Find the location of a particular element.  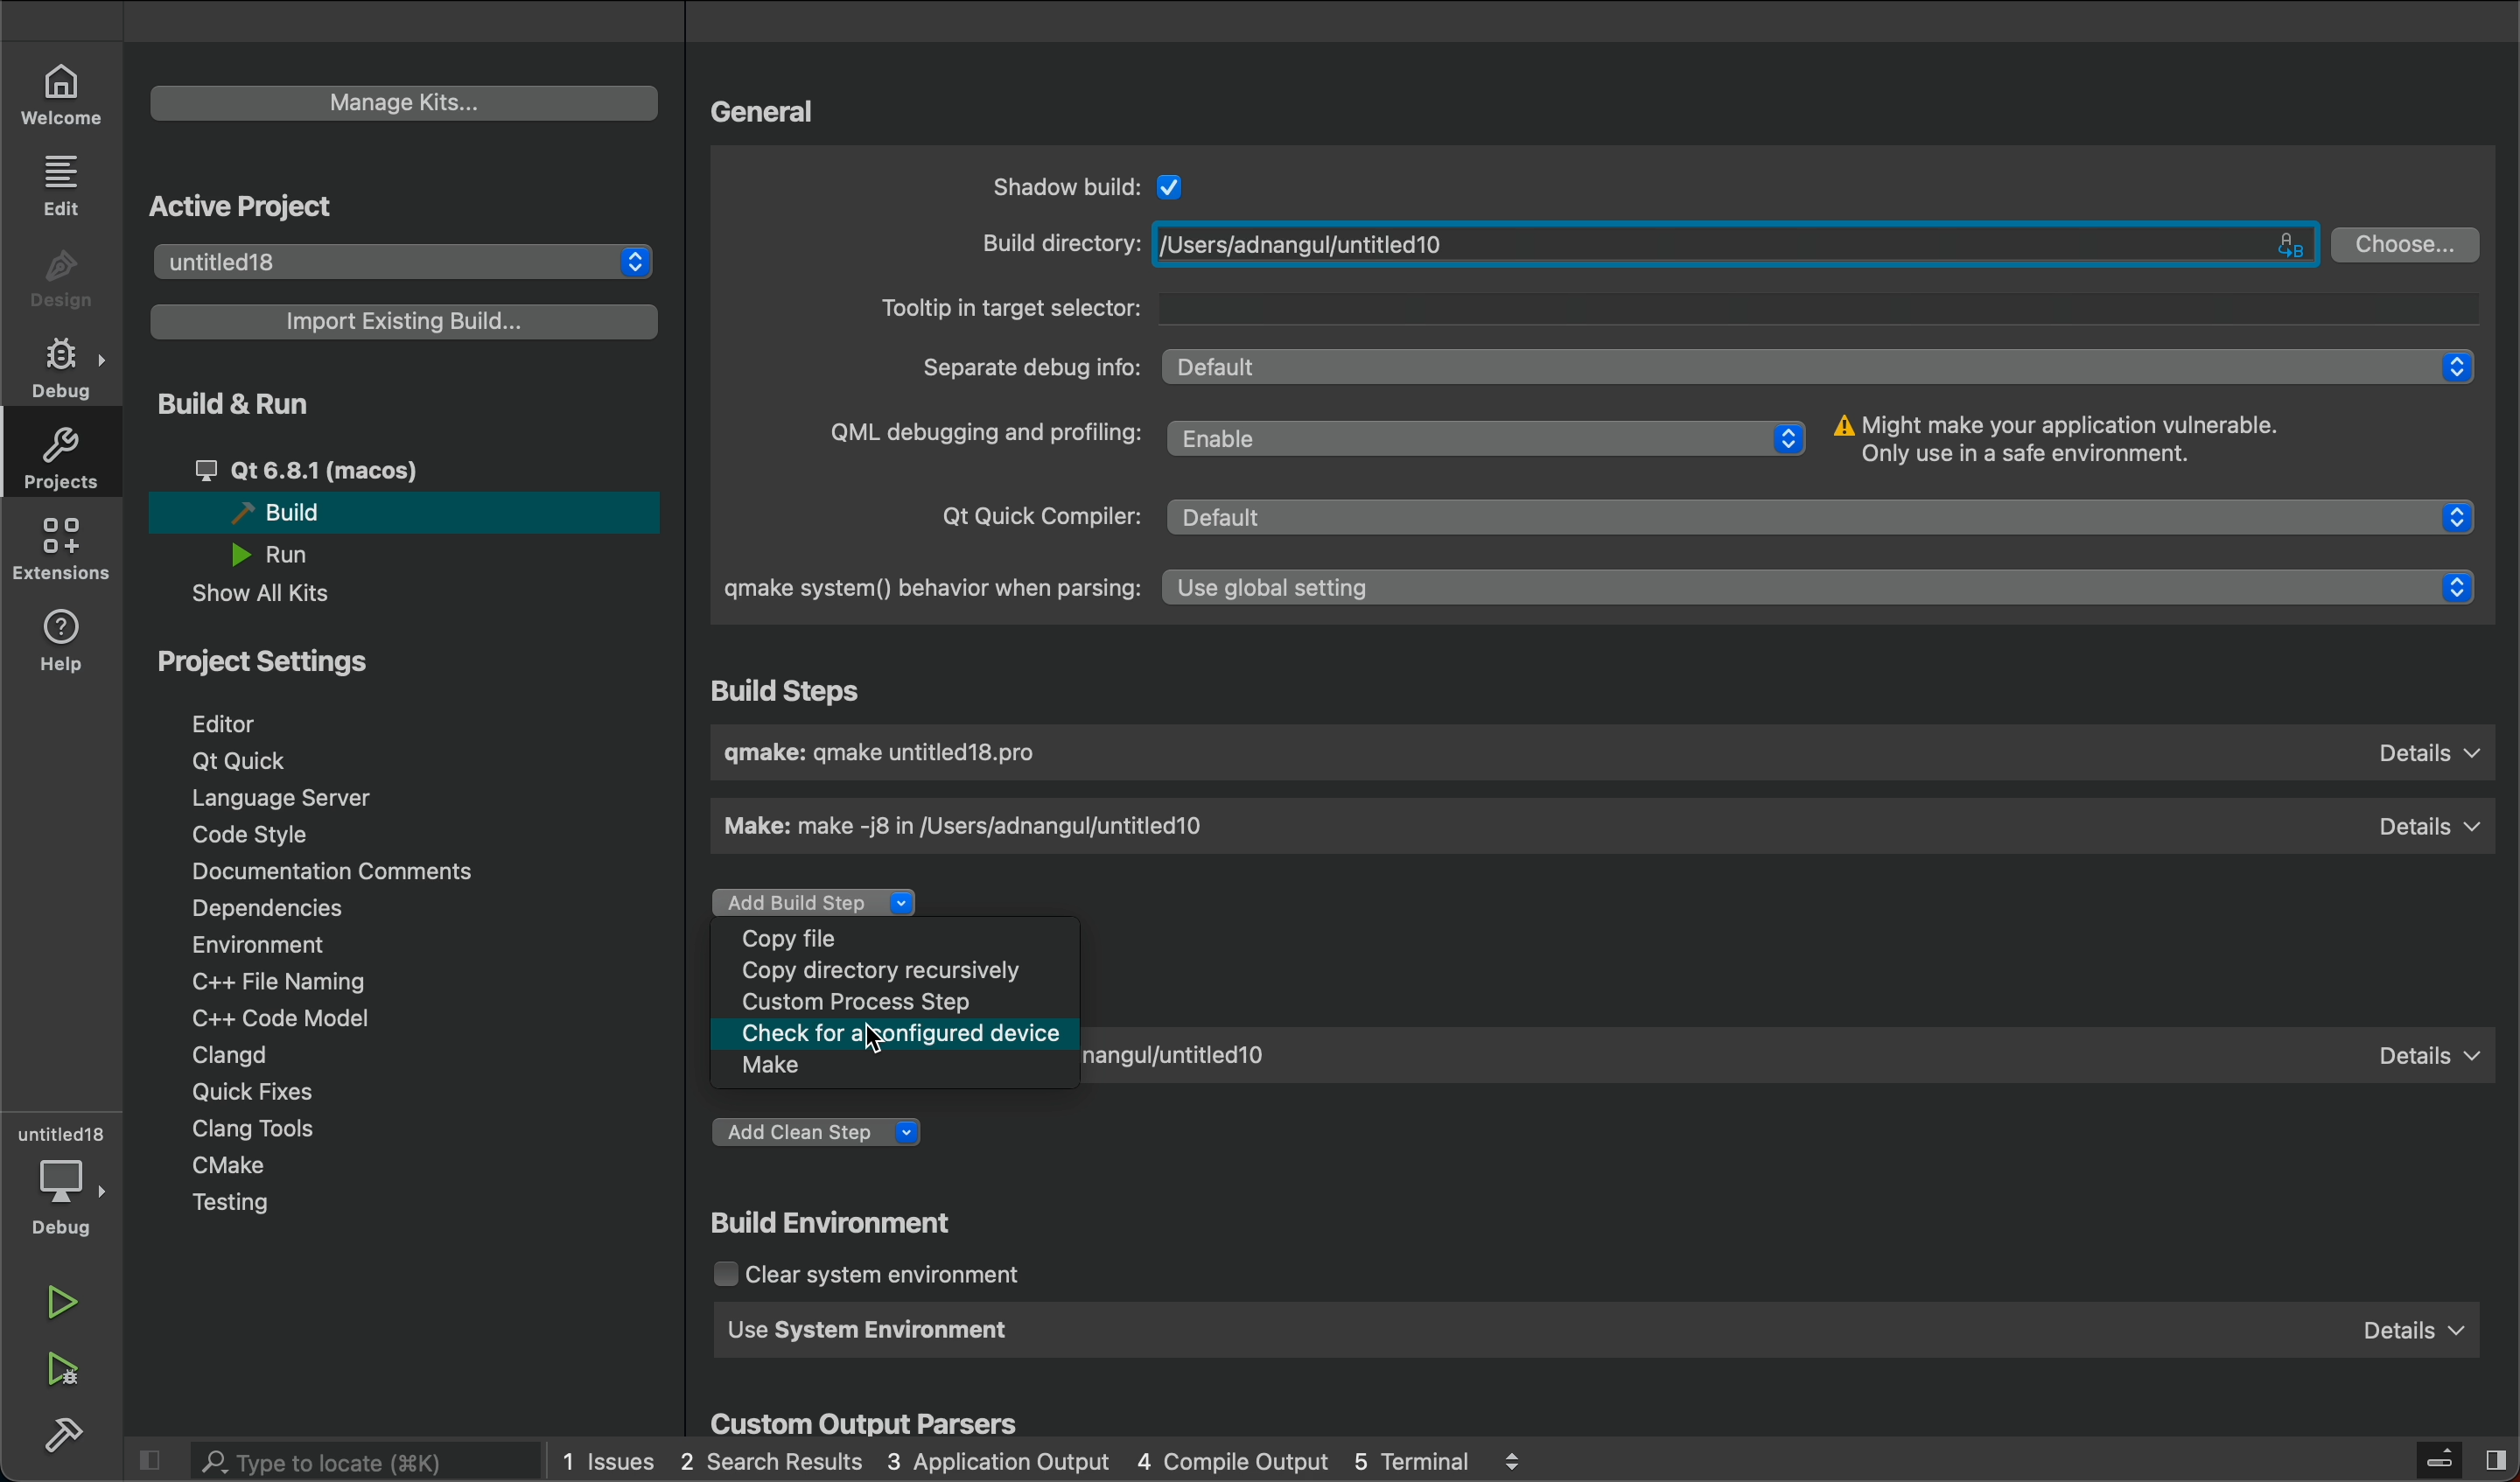

debug is located at coordinates (60, 1205).